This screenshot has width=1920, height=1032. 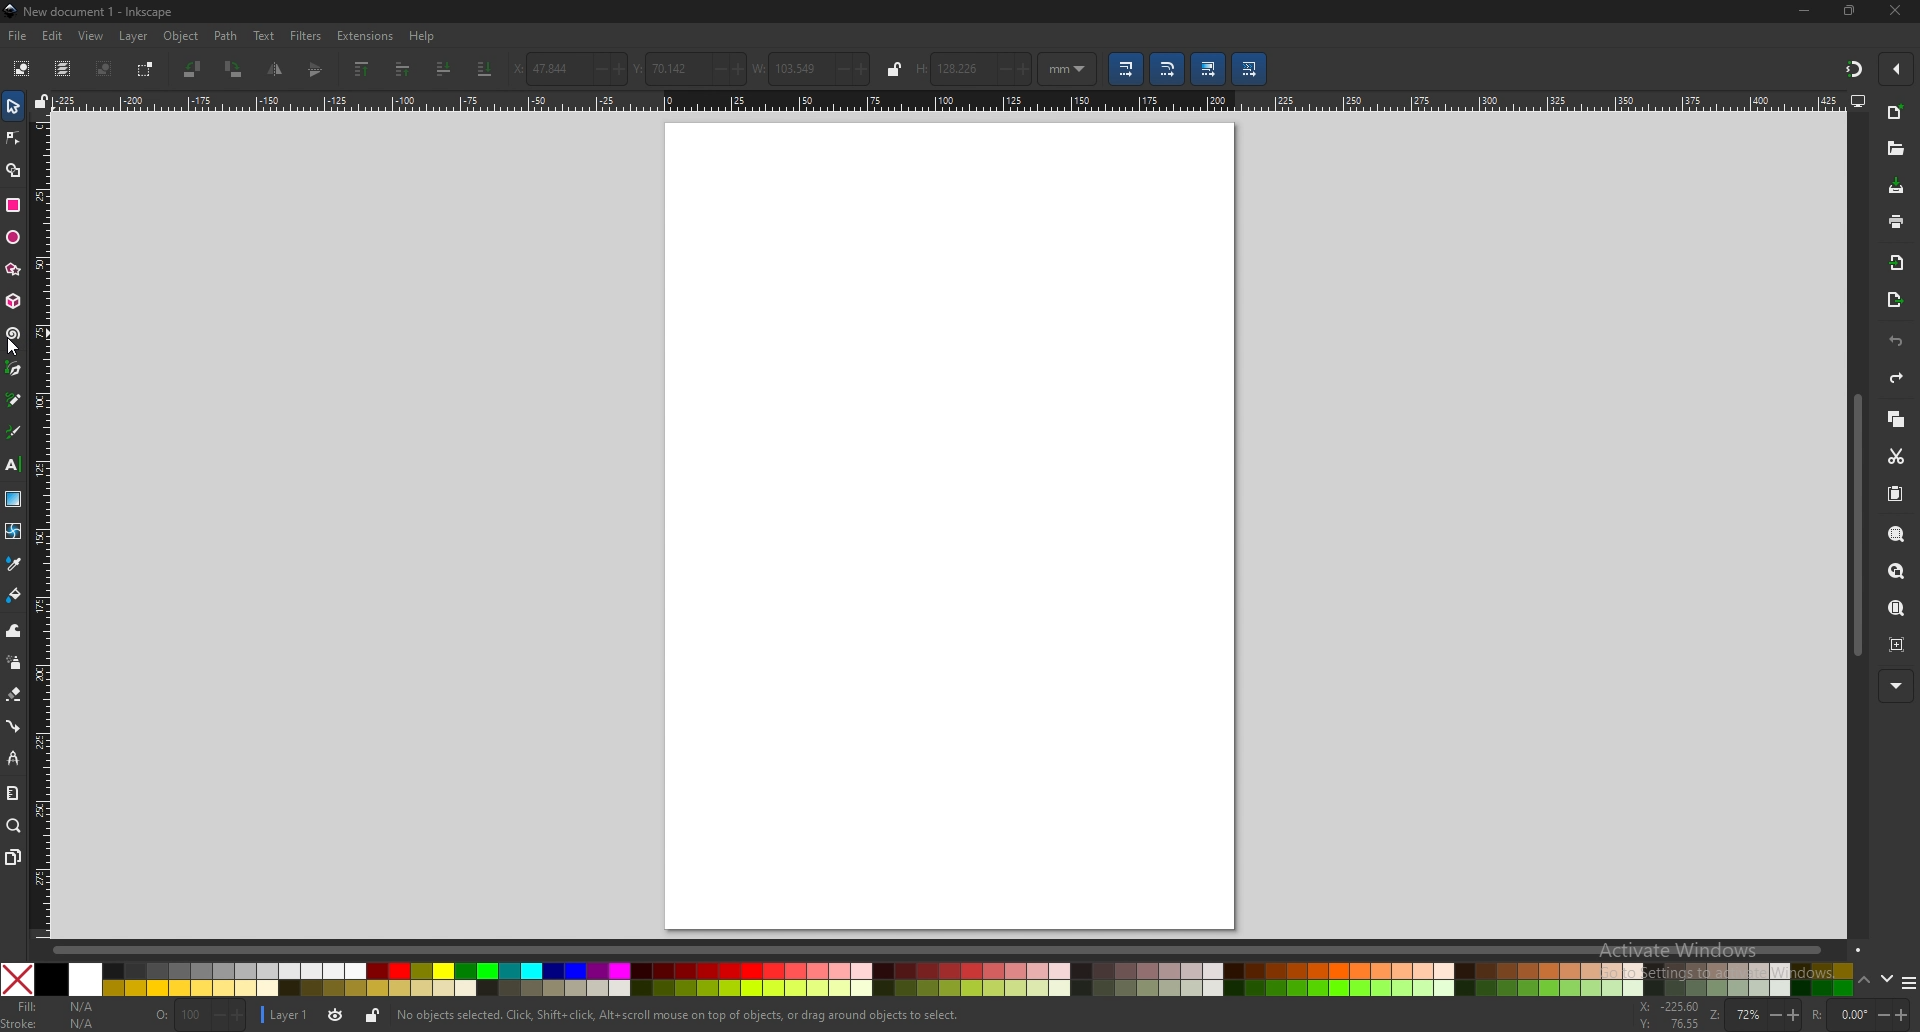 What do you see at coordinates (13, 107) in the screenshot?
I see `selector` at bounding box center [13, 107].